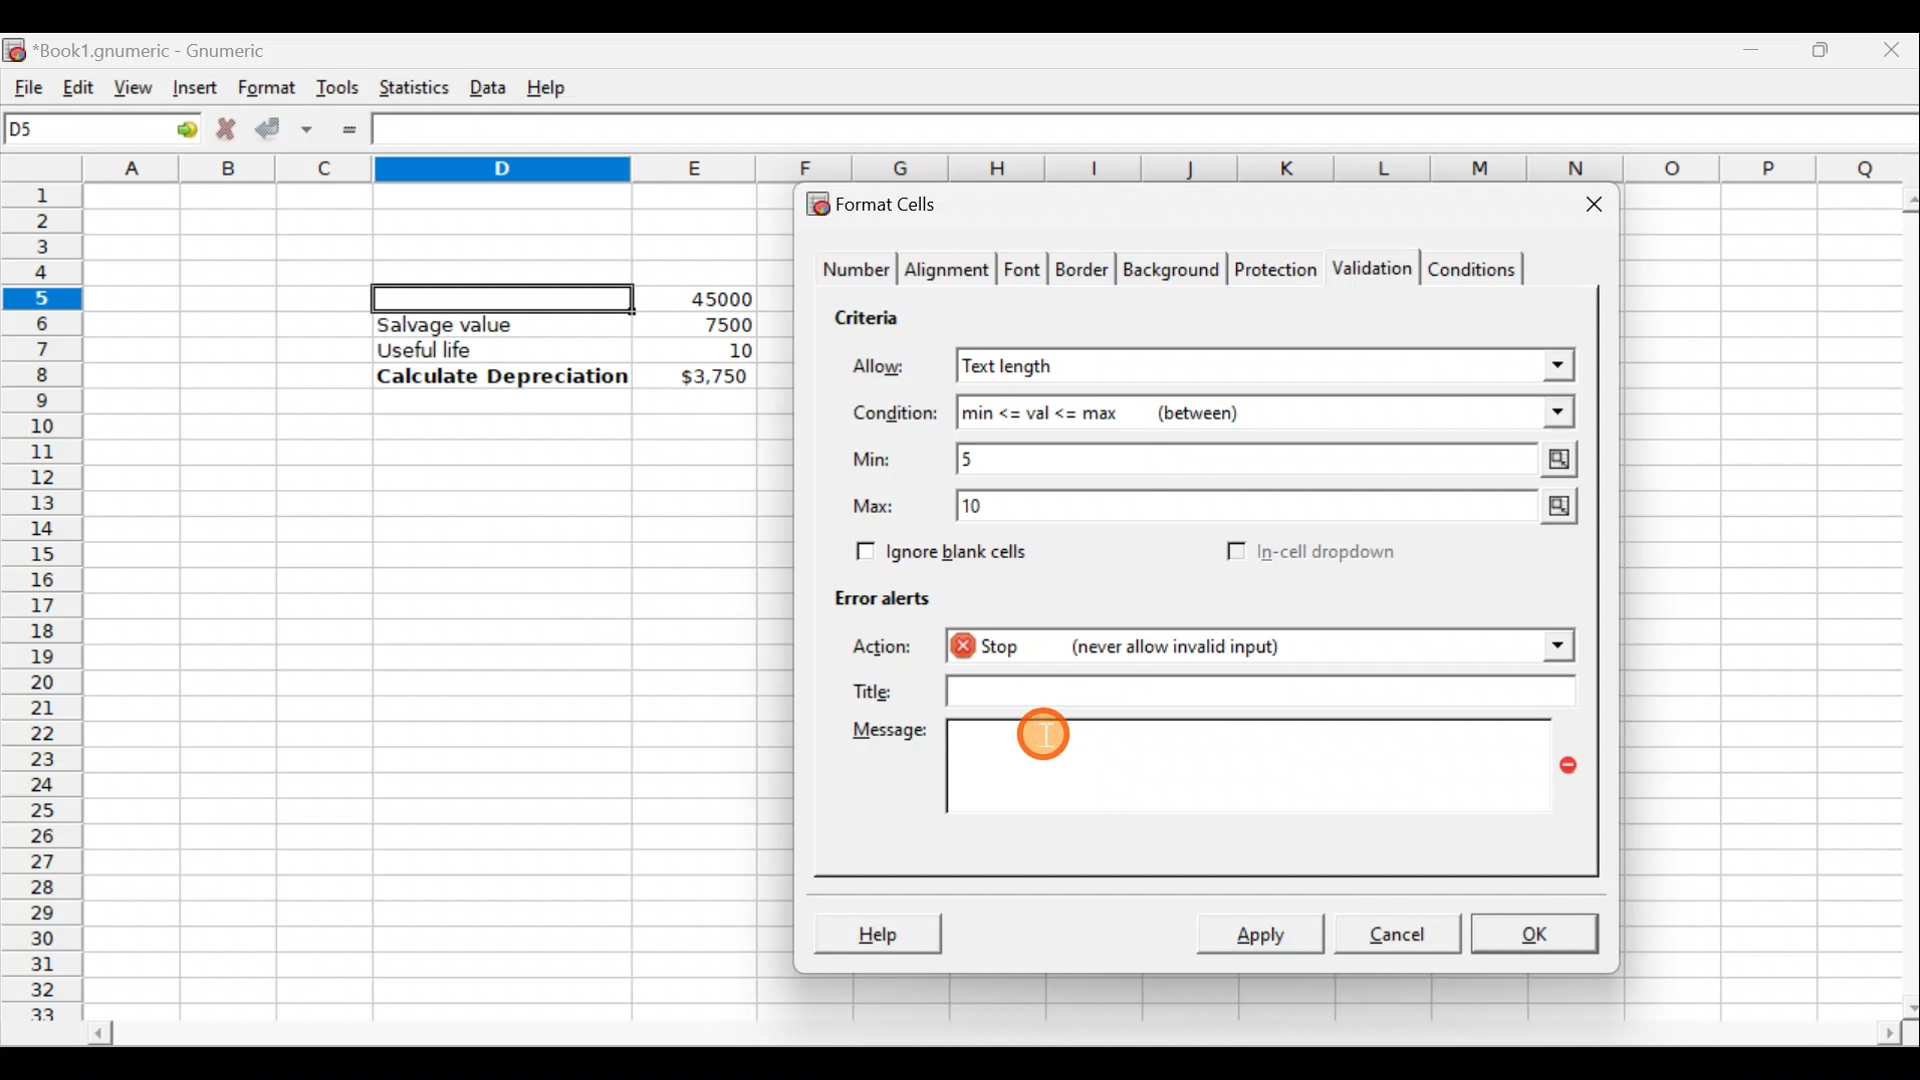 The image size is (1920, 1080). What do you see at coordinates (1542, 646) in the screenshot?
I see `Action drop down` at bounding box center [1542, 646].